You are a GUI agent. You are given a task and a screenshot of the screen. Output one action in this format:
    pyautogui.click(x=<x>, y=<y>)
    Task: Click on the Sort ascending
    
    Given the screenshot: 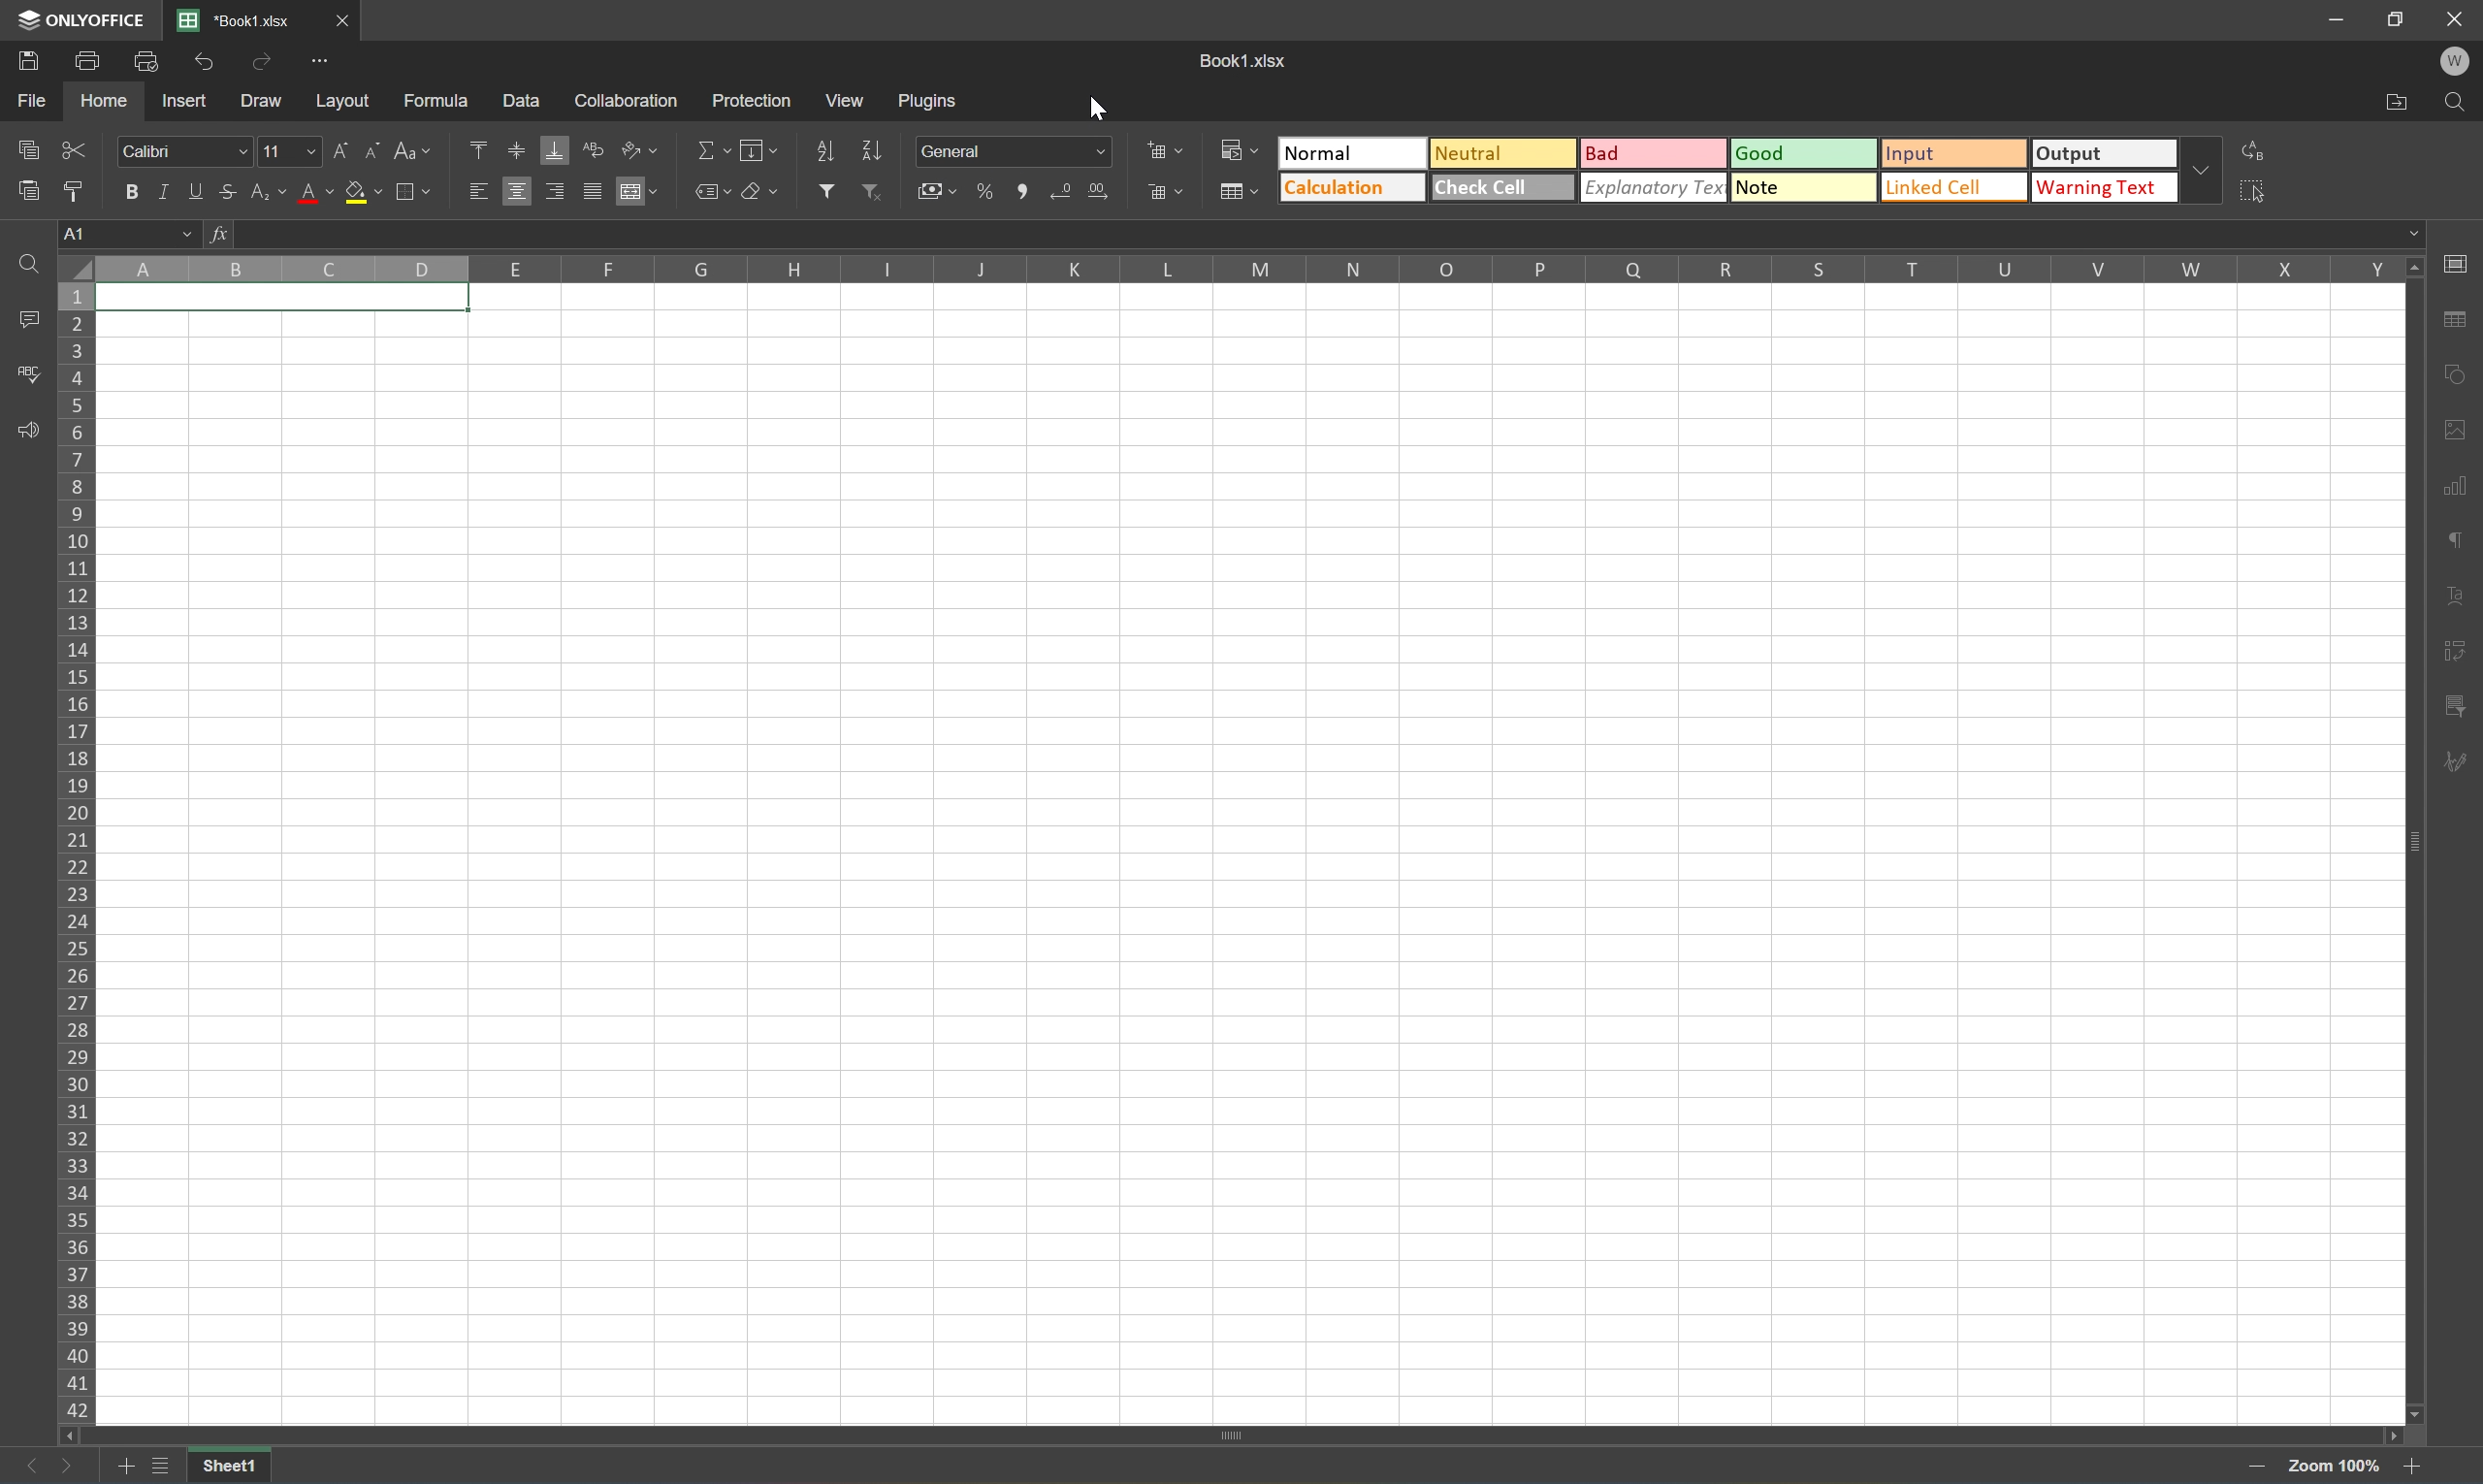 What is the action you would take?
    pyautogui.click(x=827, y=151)
    